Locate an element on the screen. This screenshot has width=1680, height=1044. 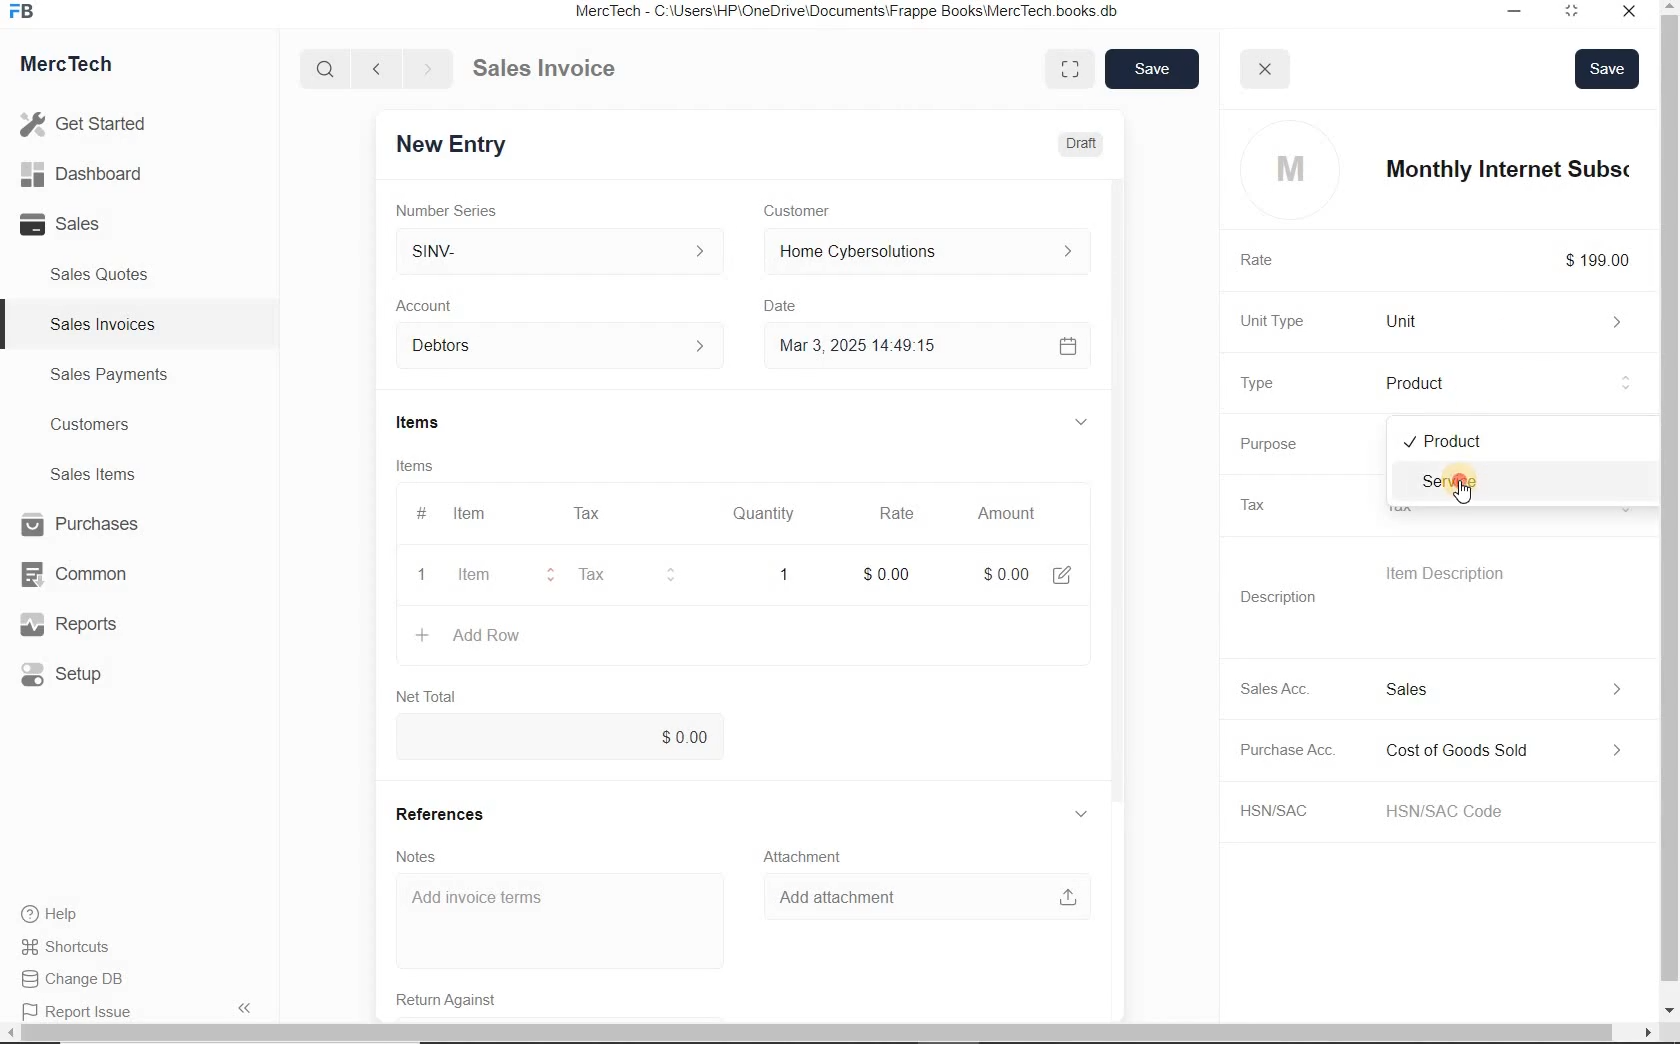
hide sub menu is located at coordinates (1093, 814).